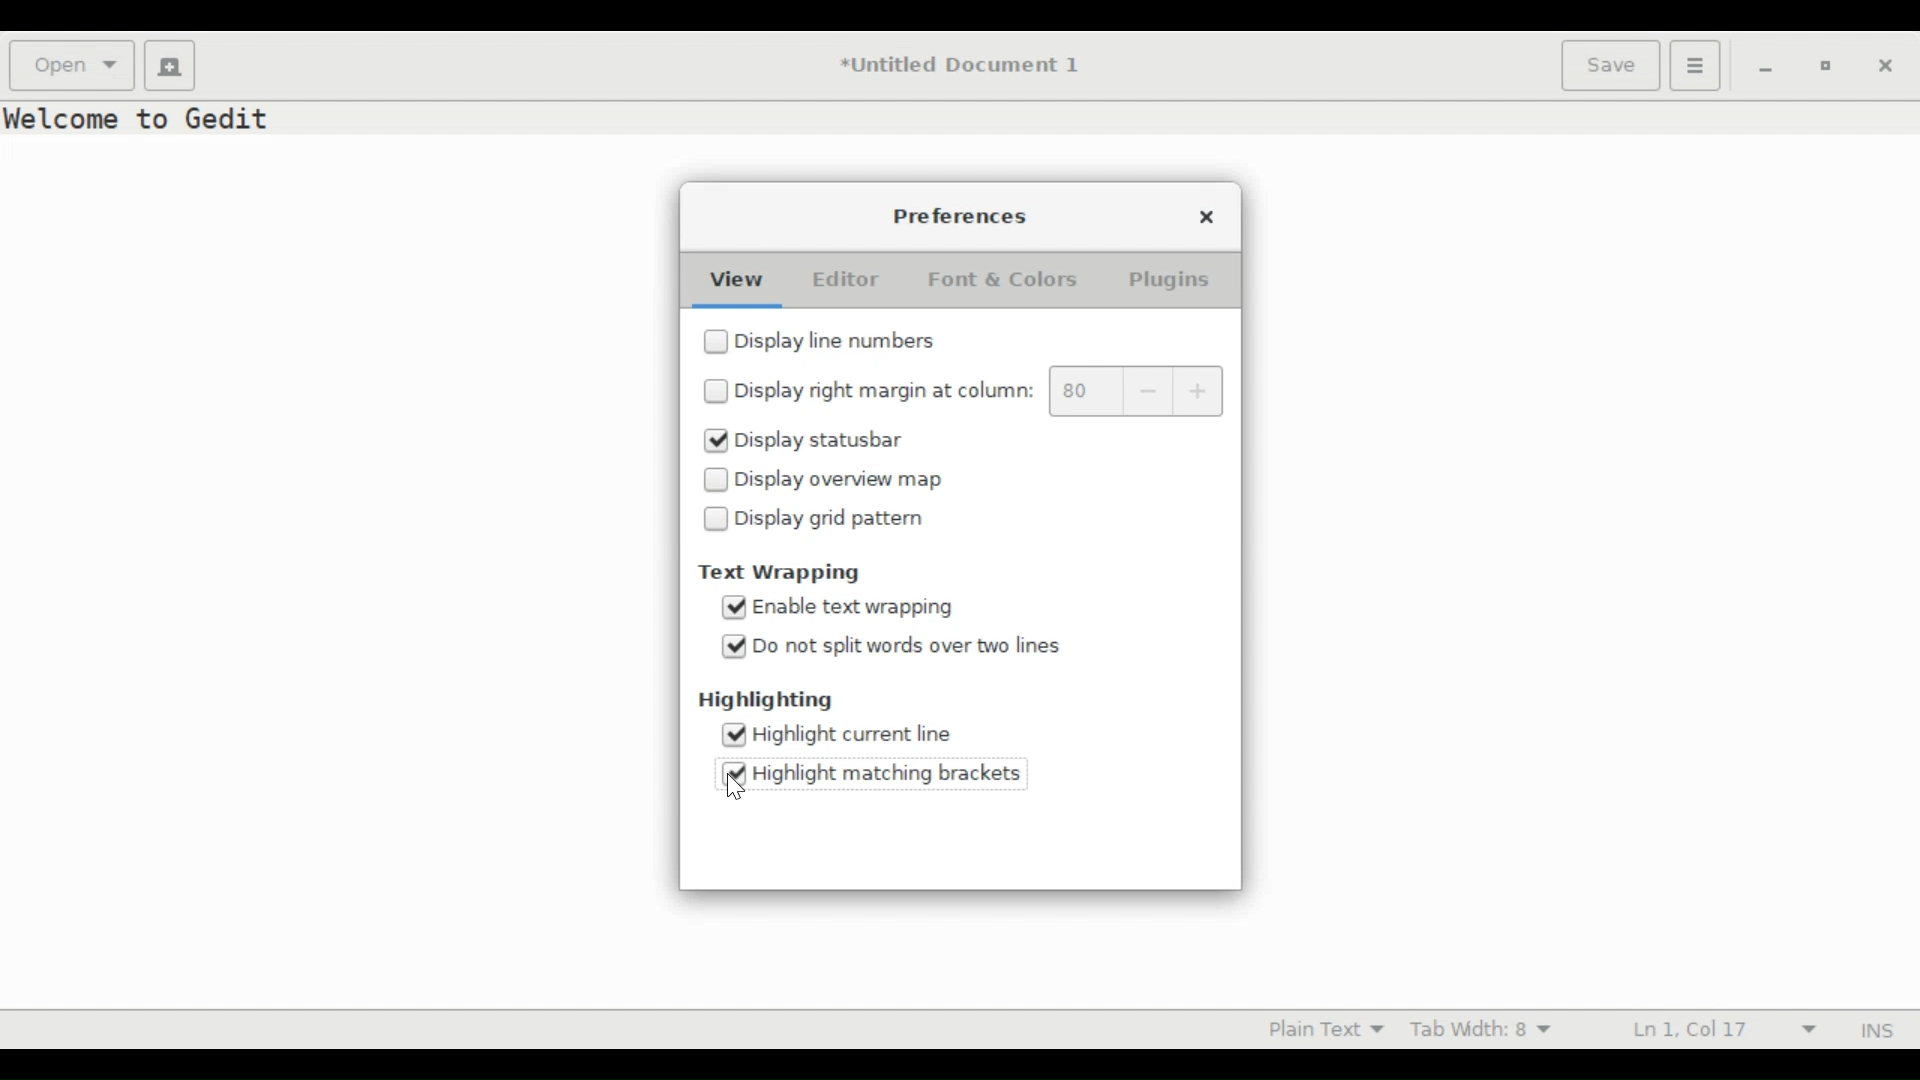  What do you see at coordinates (71, 66) in the screenshot?
I see `Open` at bounding box center [71, 66].